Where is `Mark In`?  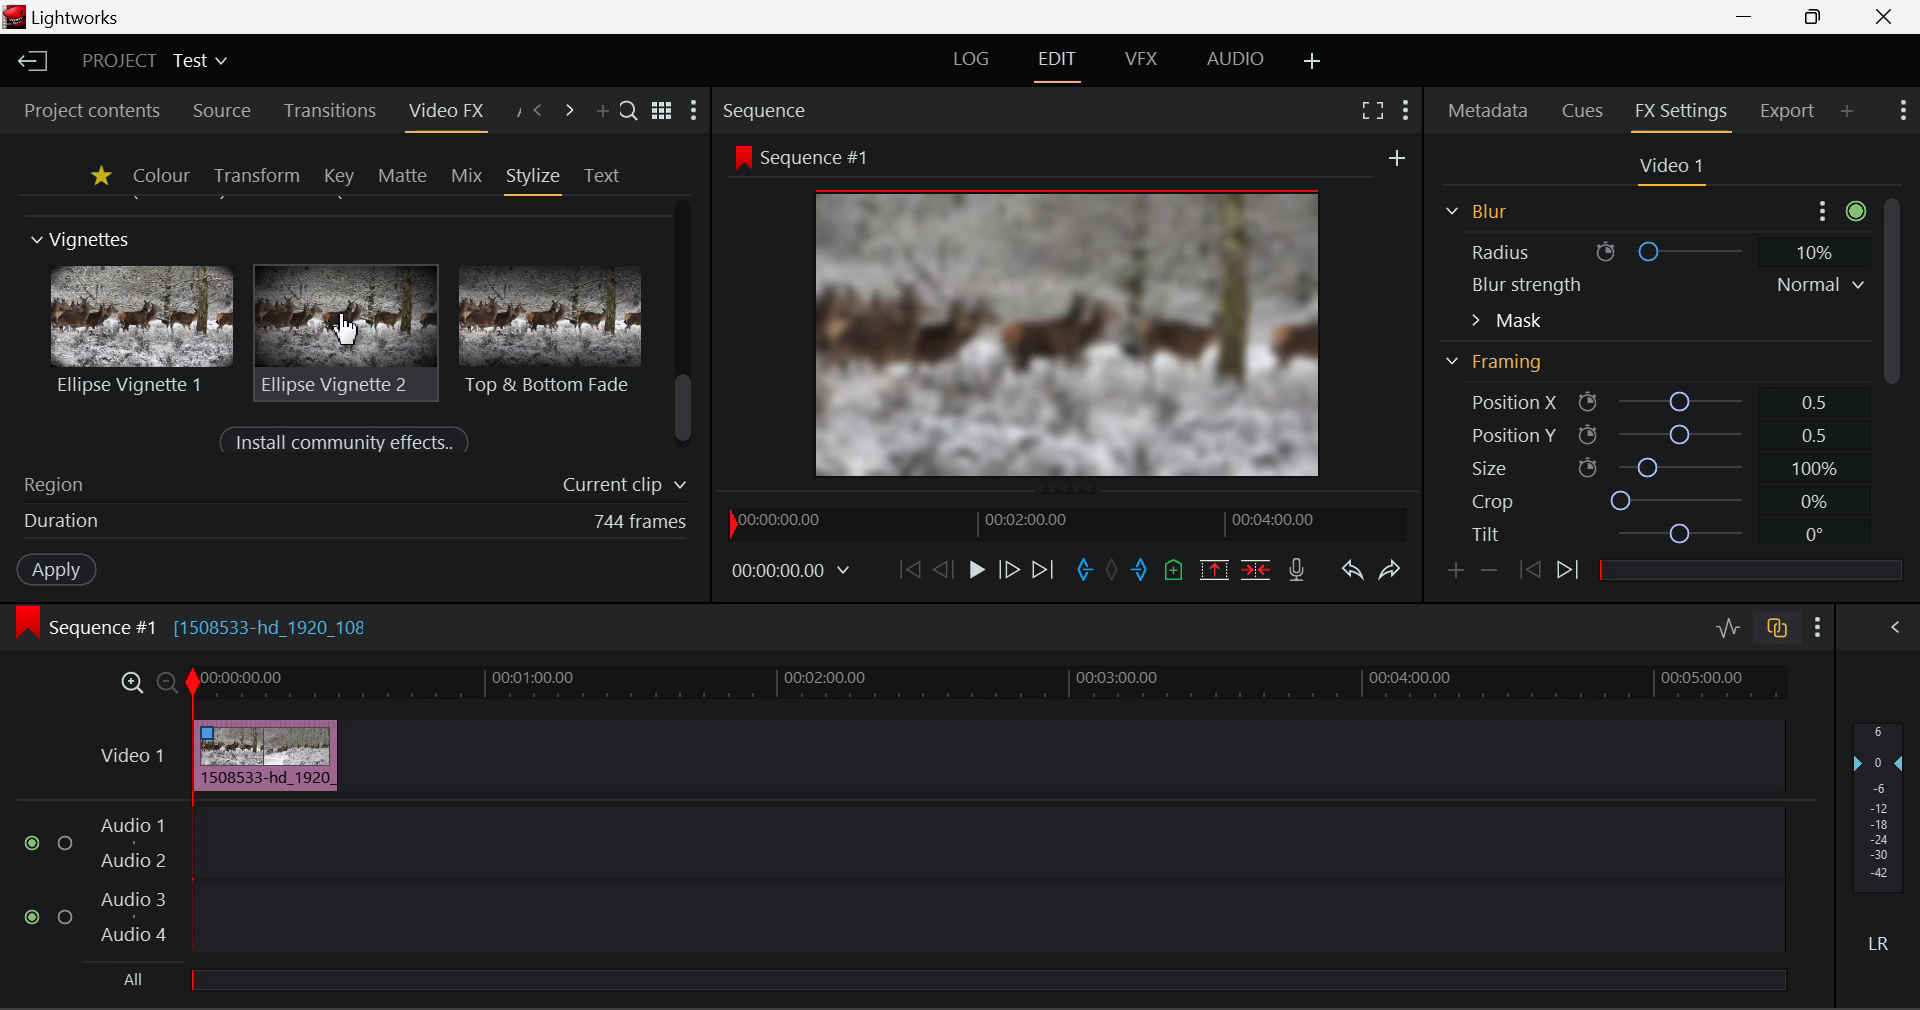 Mark In is located at coordinates (1082, 567).